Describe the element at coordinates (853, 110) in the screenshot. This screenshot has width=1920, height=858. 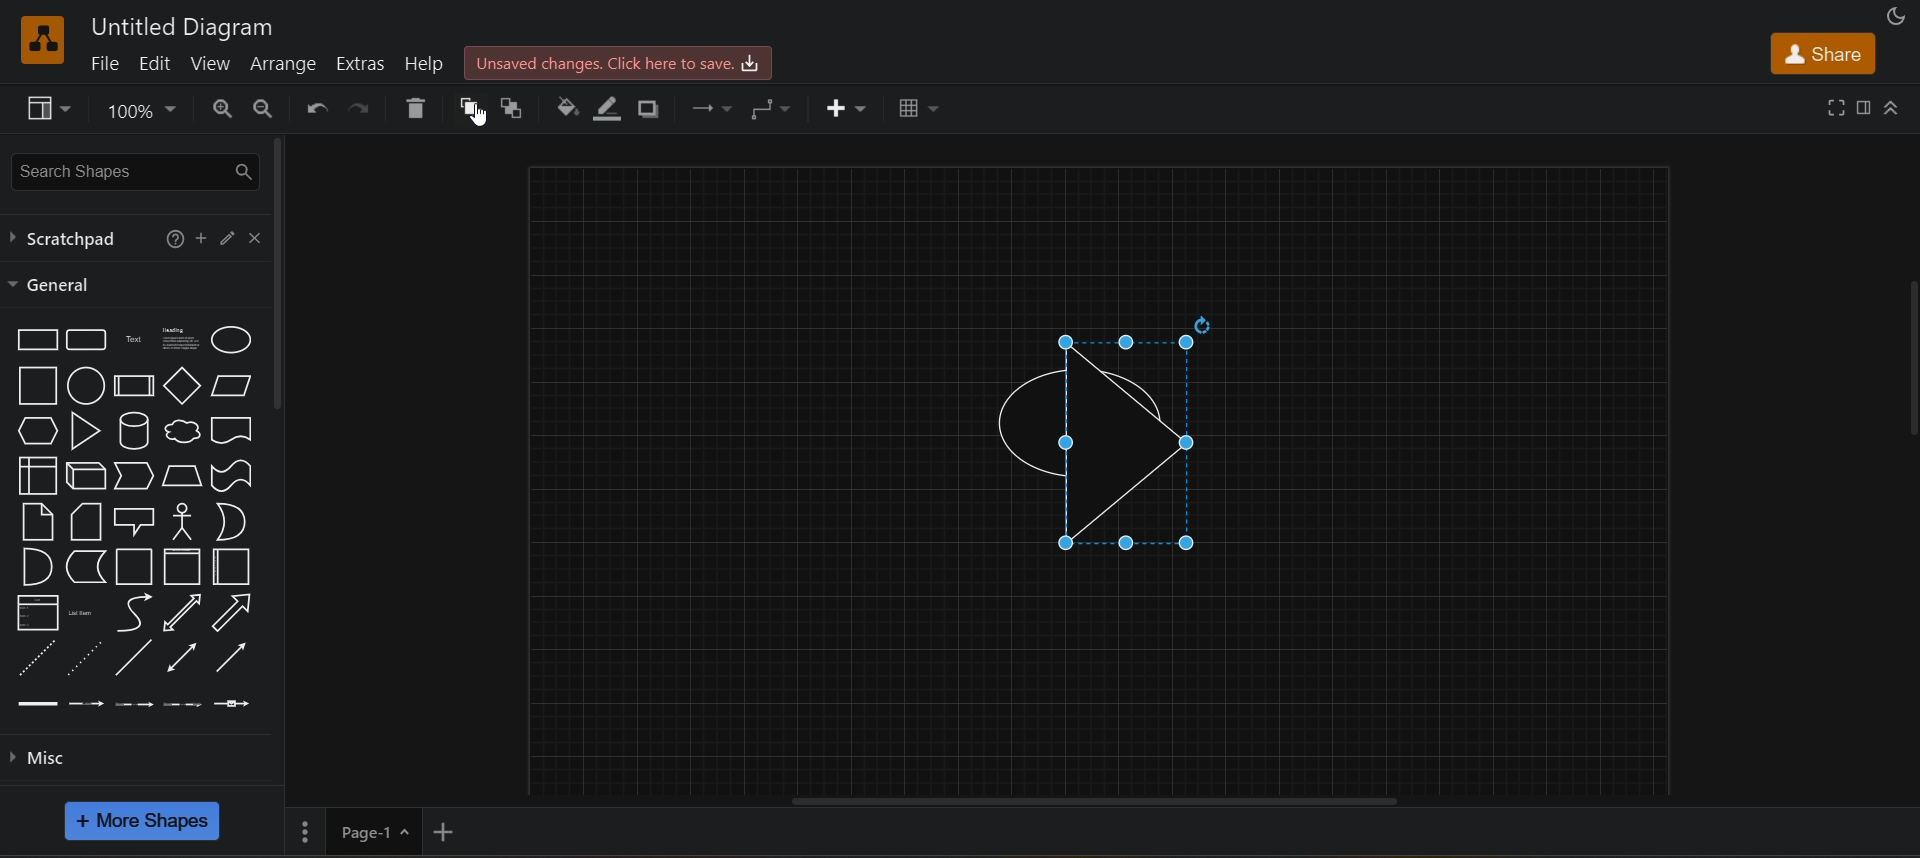
I see `insert` at that location.